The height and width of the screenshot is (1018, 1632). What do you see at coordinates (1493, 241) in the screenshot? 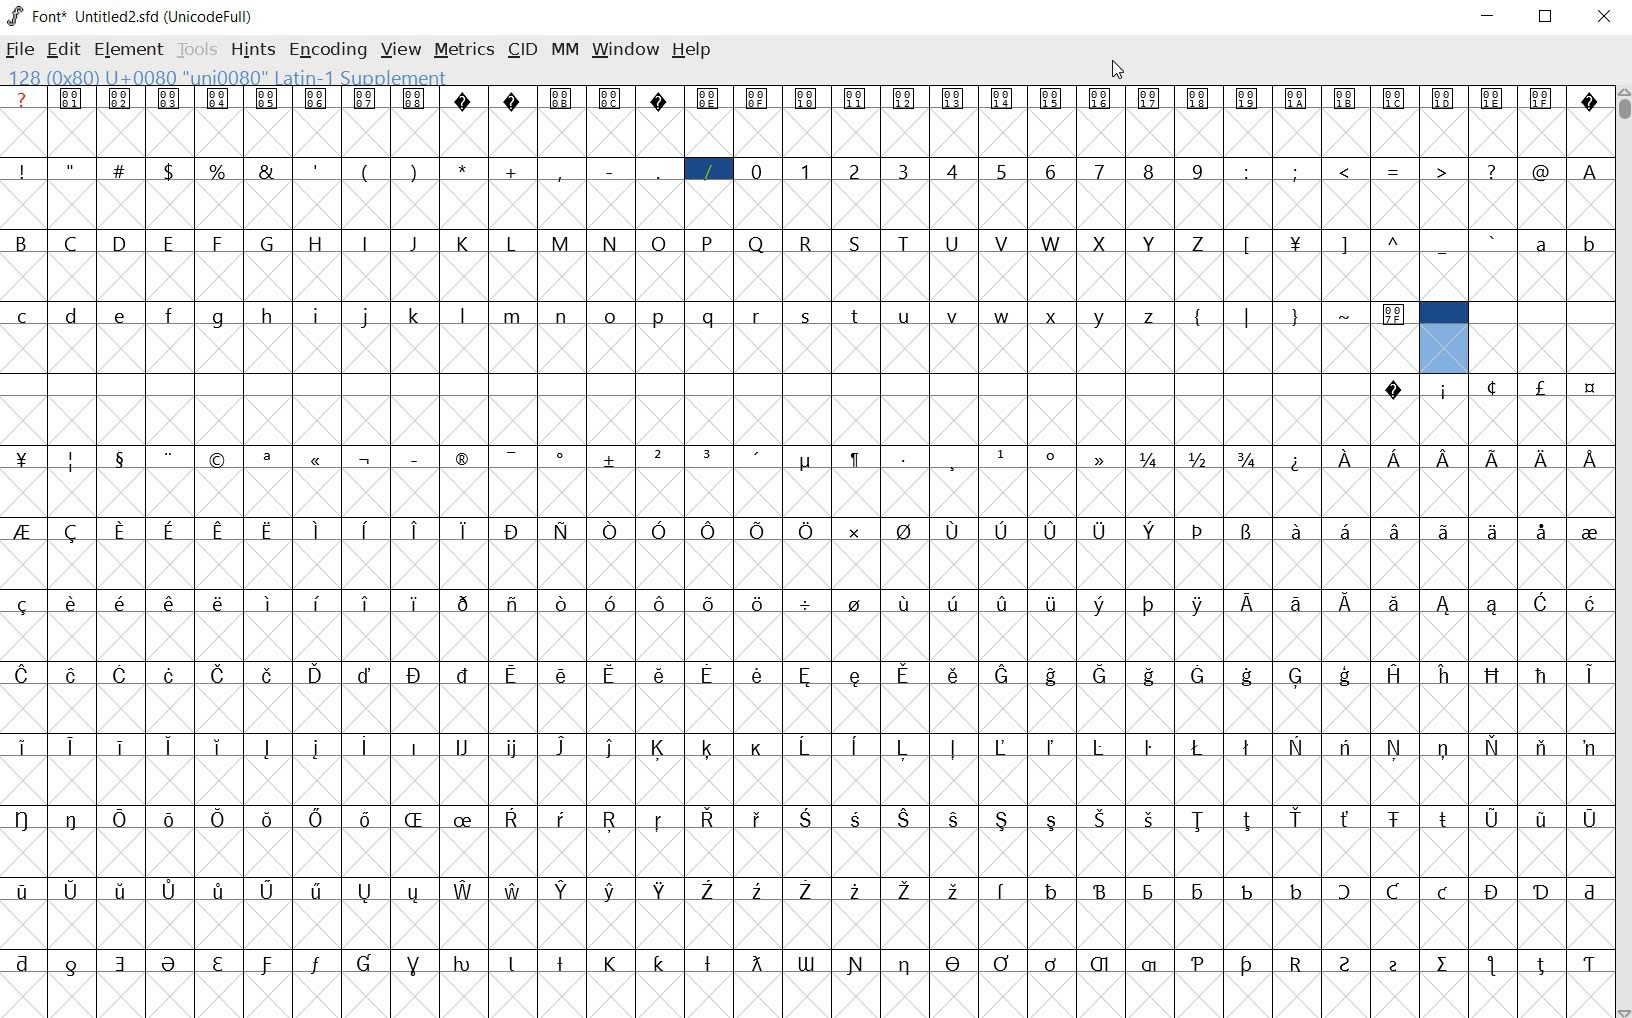
I see ``` at bounding box center [1493, 241].